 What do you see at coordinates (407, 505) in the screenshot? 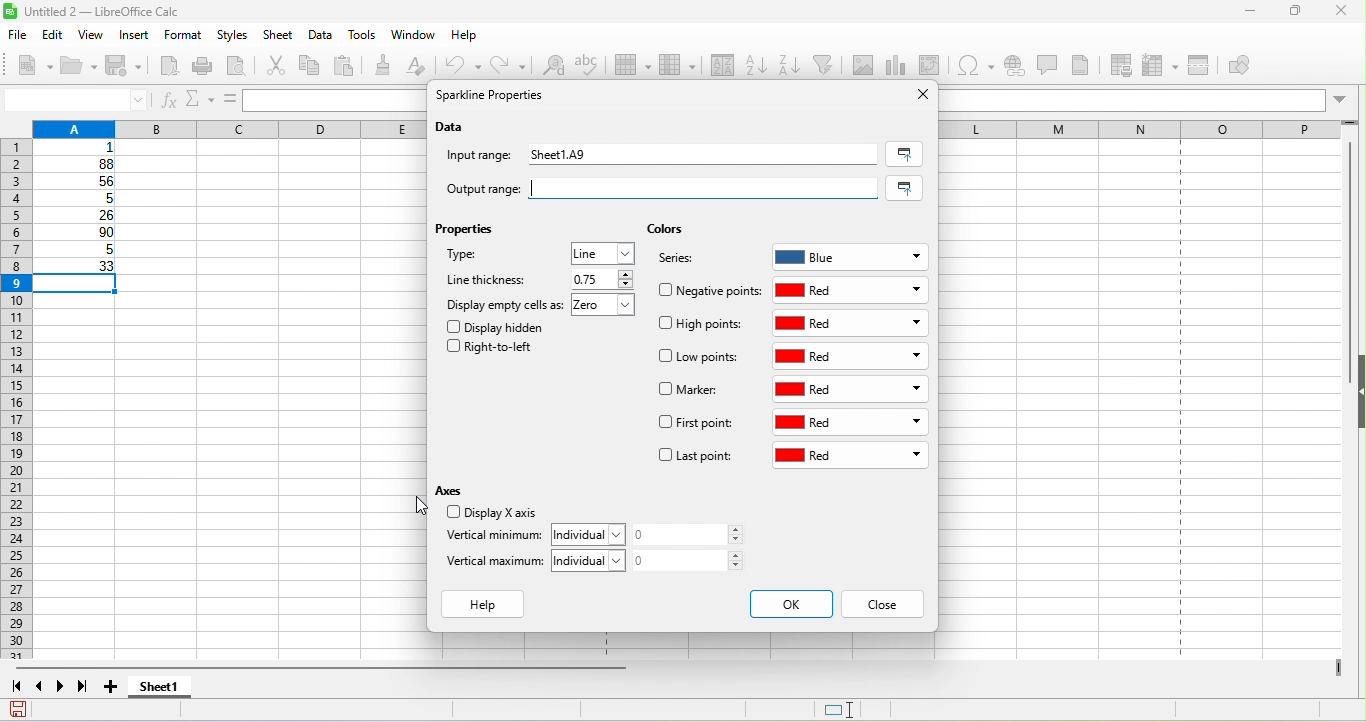
I see `cursor` at bounding box center [407, 505].